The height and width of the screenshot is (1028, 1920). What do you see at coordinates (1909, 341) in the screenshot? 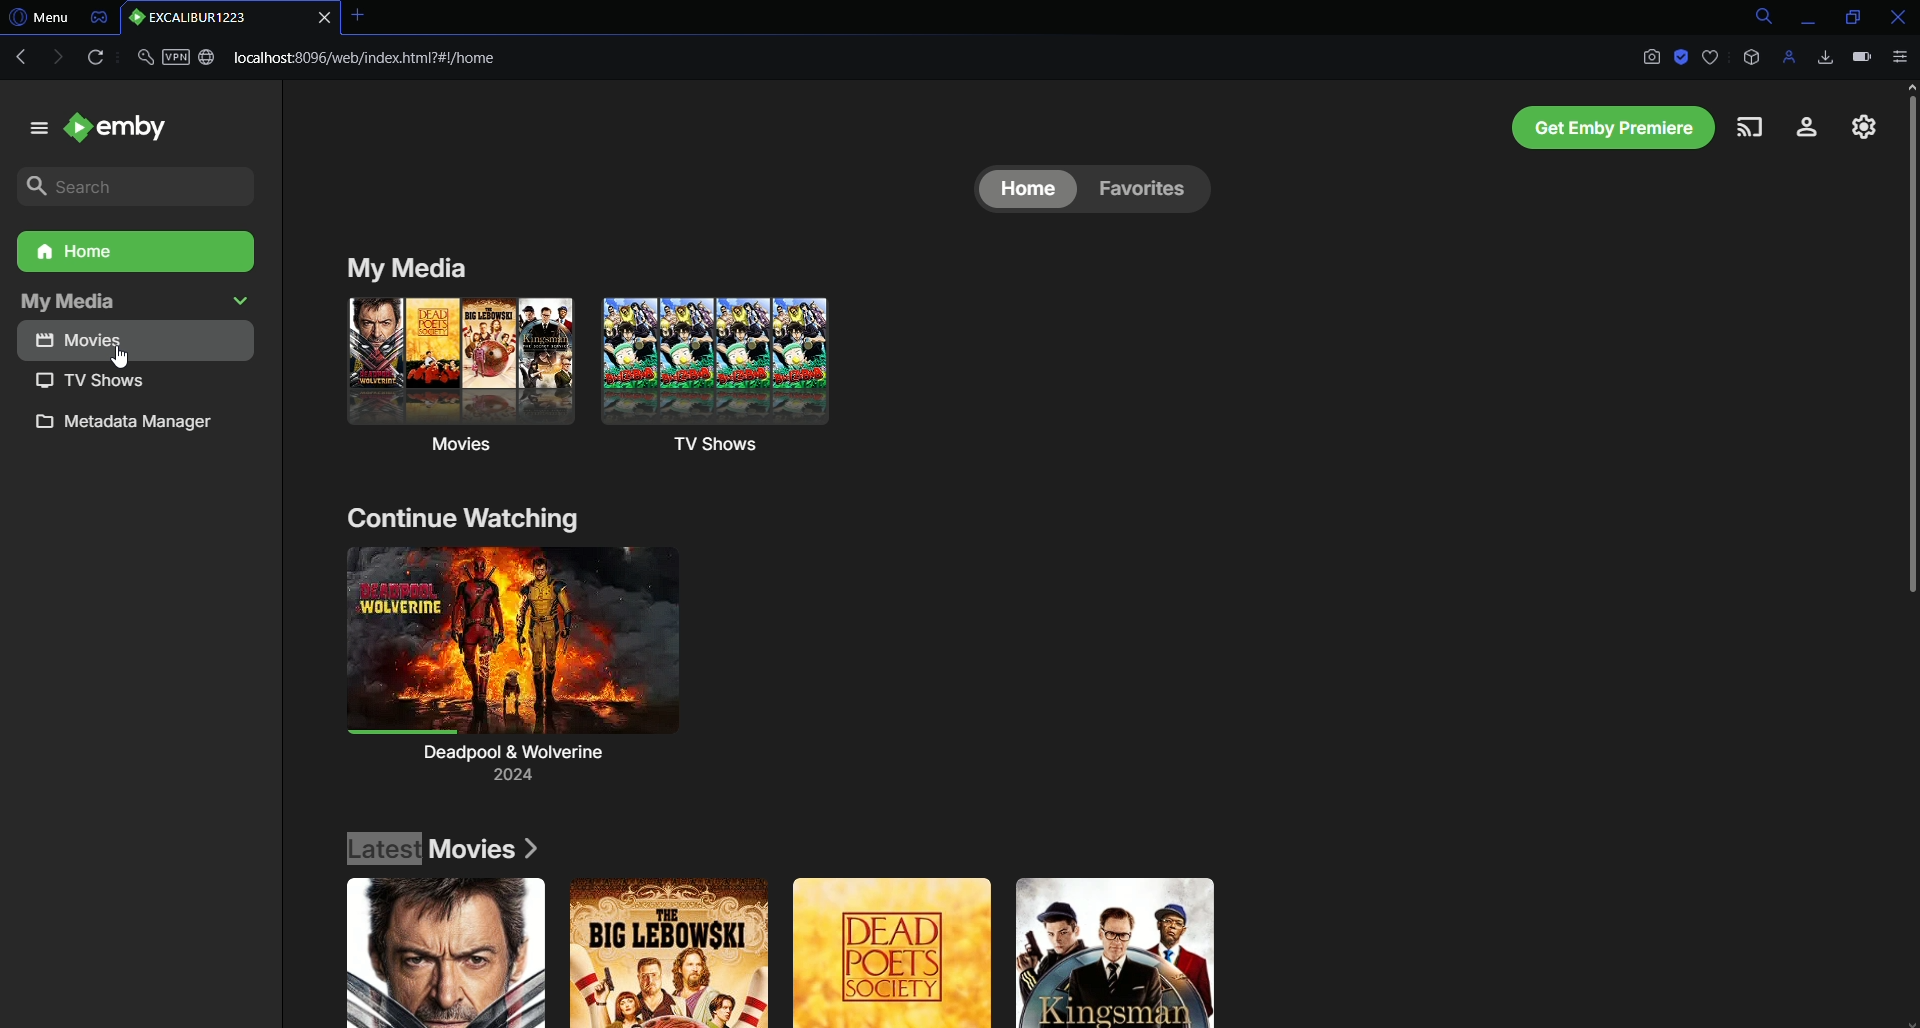
I see `Scroll` at bounding box center [1909, 341].